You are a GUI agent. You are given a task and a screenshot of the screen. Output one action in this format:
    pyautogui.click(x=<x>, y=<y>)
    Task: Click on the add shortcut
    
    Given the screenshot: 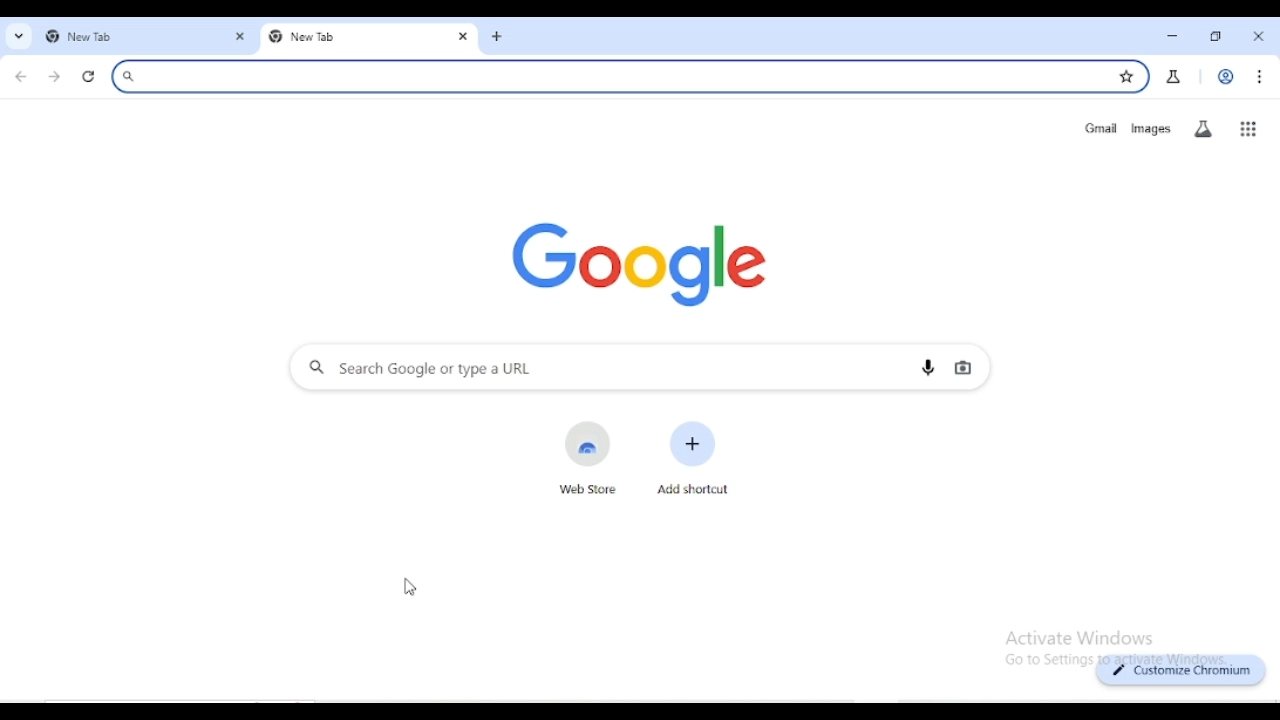 What is the action you would take?
    pyautogui.click(x=693, y=457)
    